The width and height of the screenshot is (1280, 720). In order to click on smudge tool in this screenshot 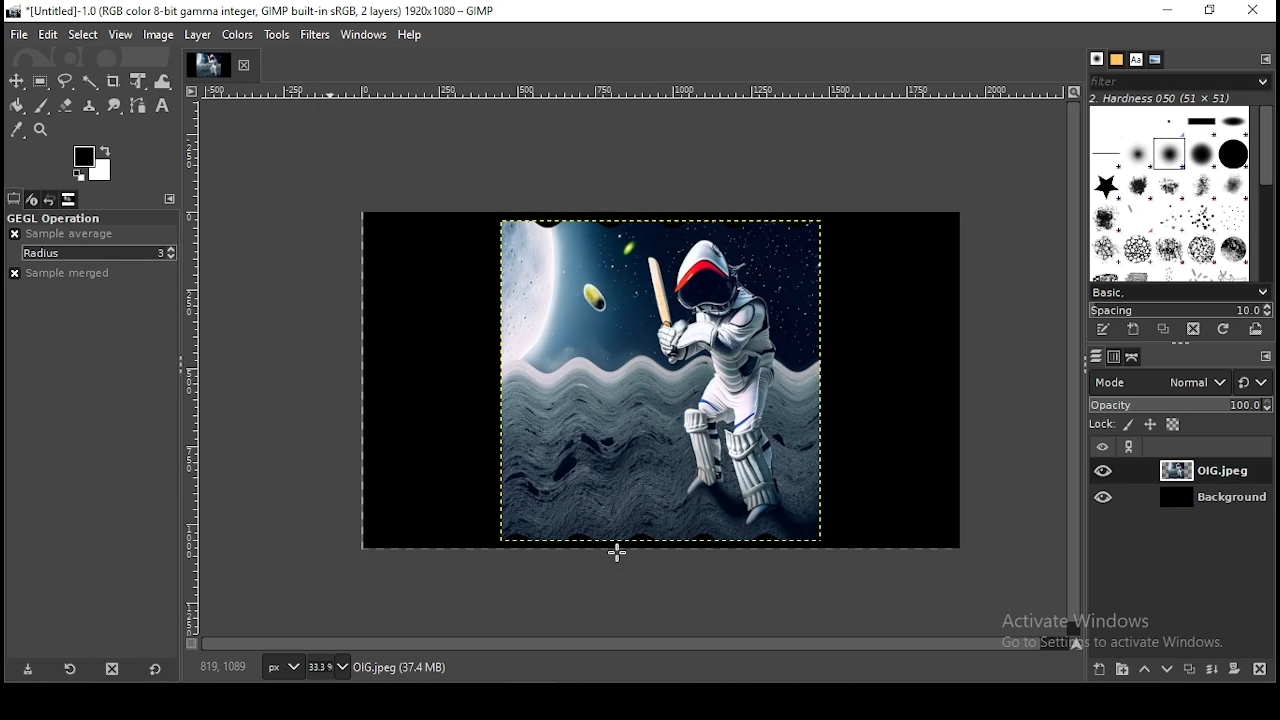, I will do `click(116, 107)`.